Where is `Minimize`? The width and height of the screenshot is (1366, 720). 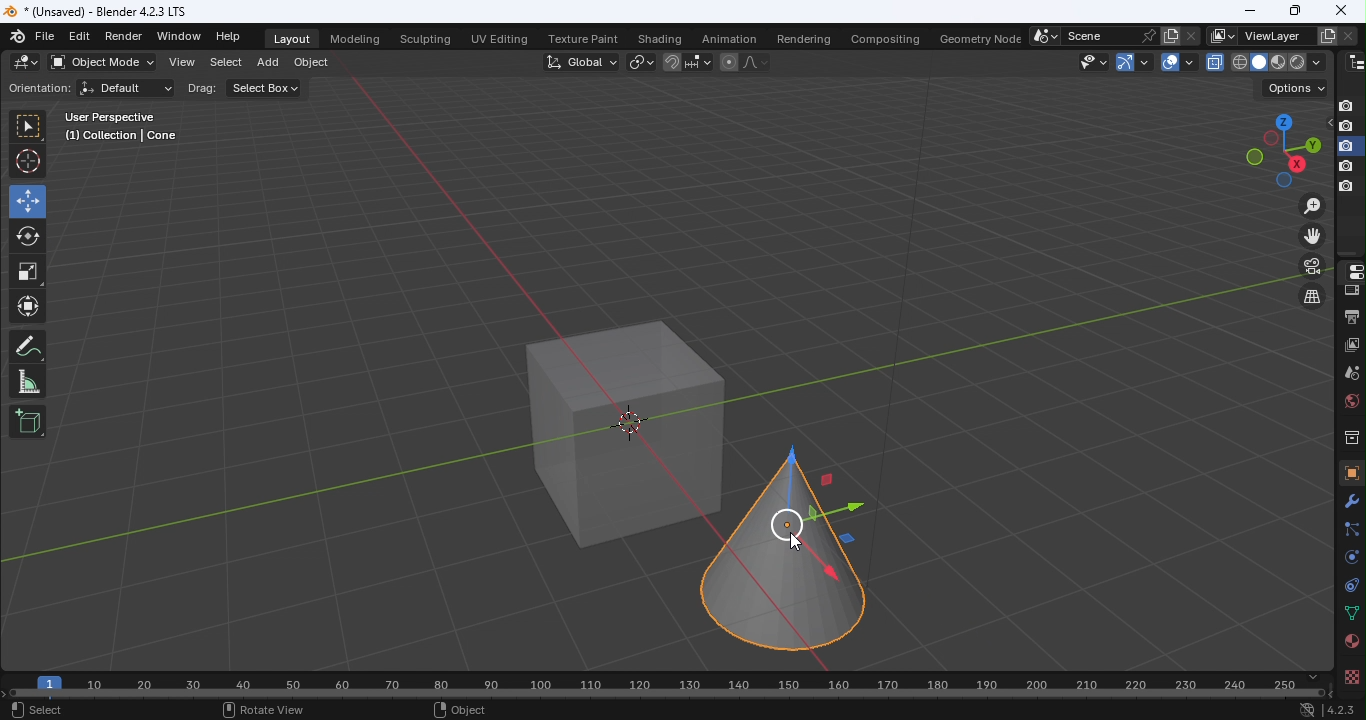
Minimize is located at coordinates (1249, 10).